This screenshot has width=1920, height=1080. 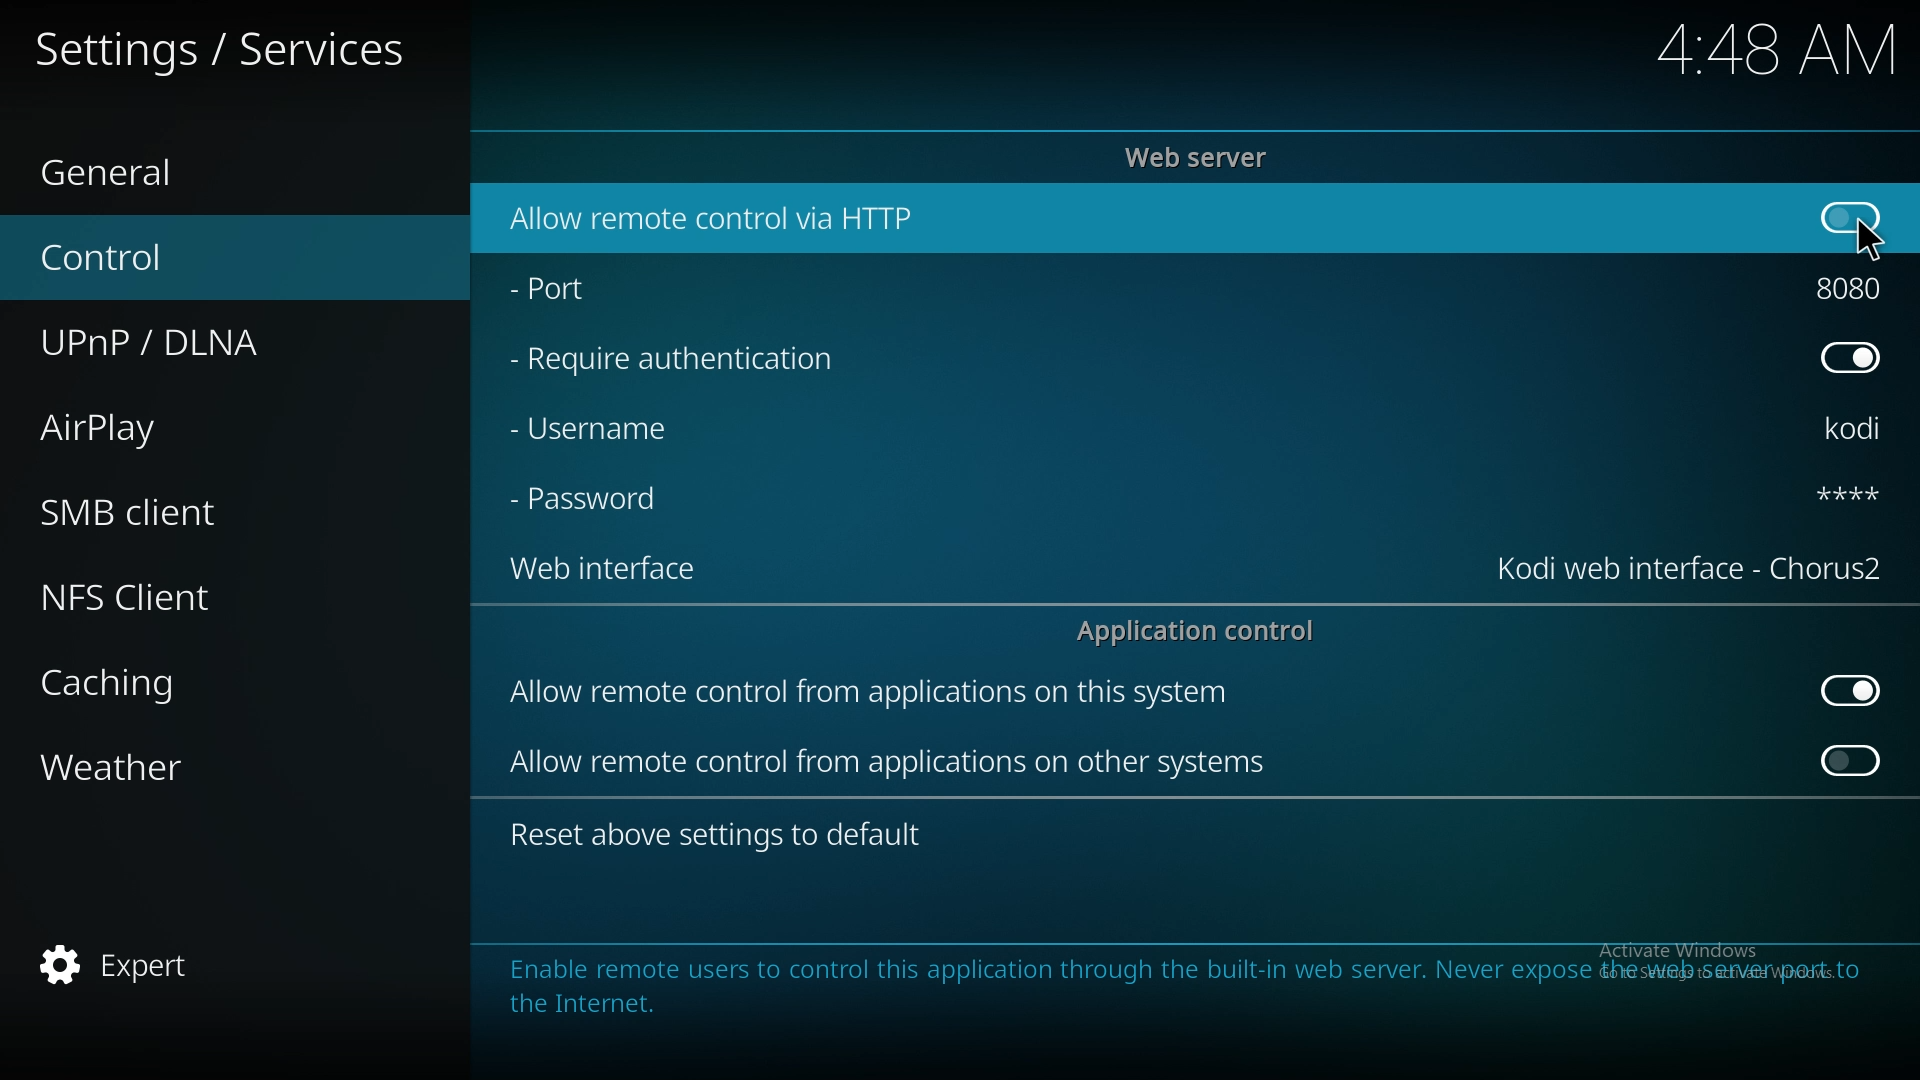 What do you see at coordinates (1854, 220) in the screenshot?
I see `on` at bounding box center [1854, 220].